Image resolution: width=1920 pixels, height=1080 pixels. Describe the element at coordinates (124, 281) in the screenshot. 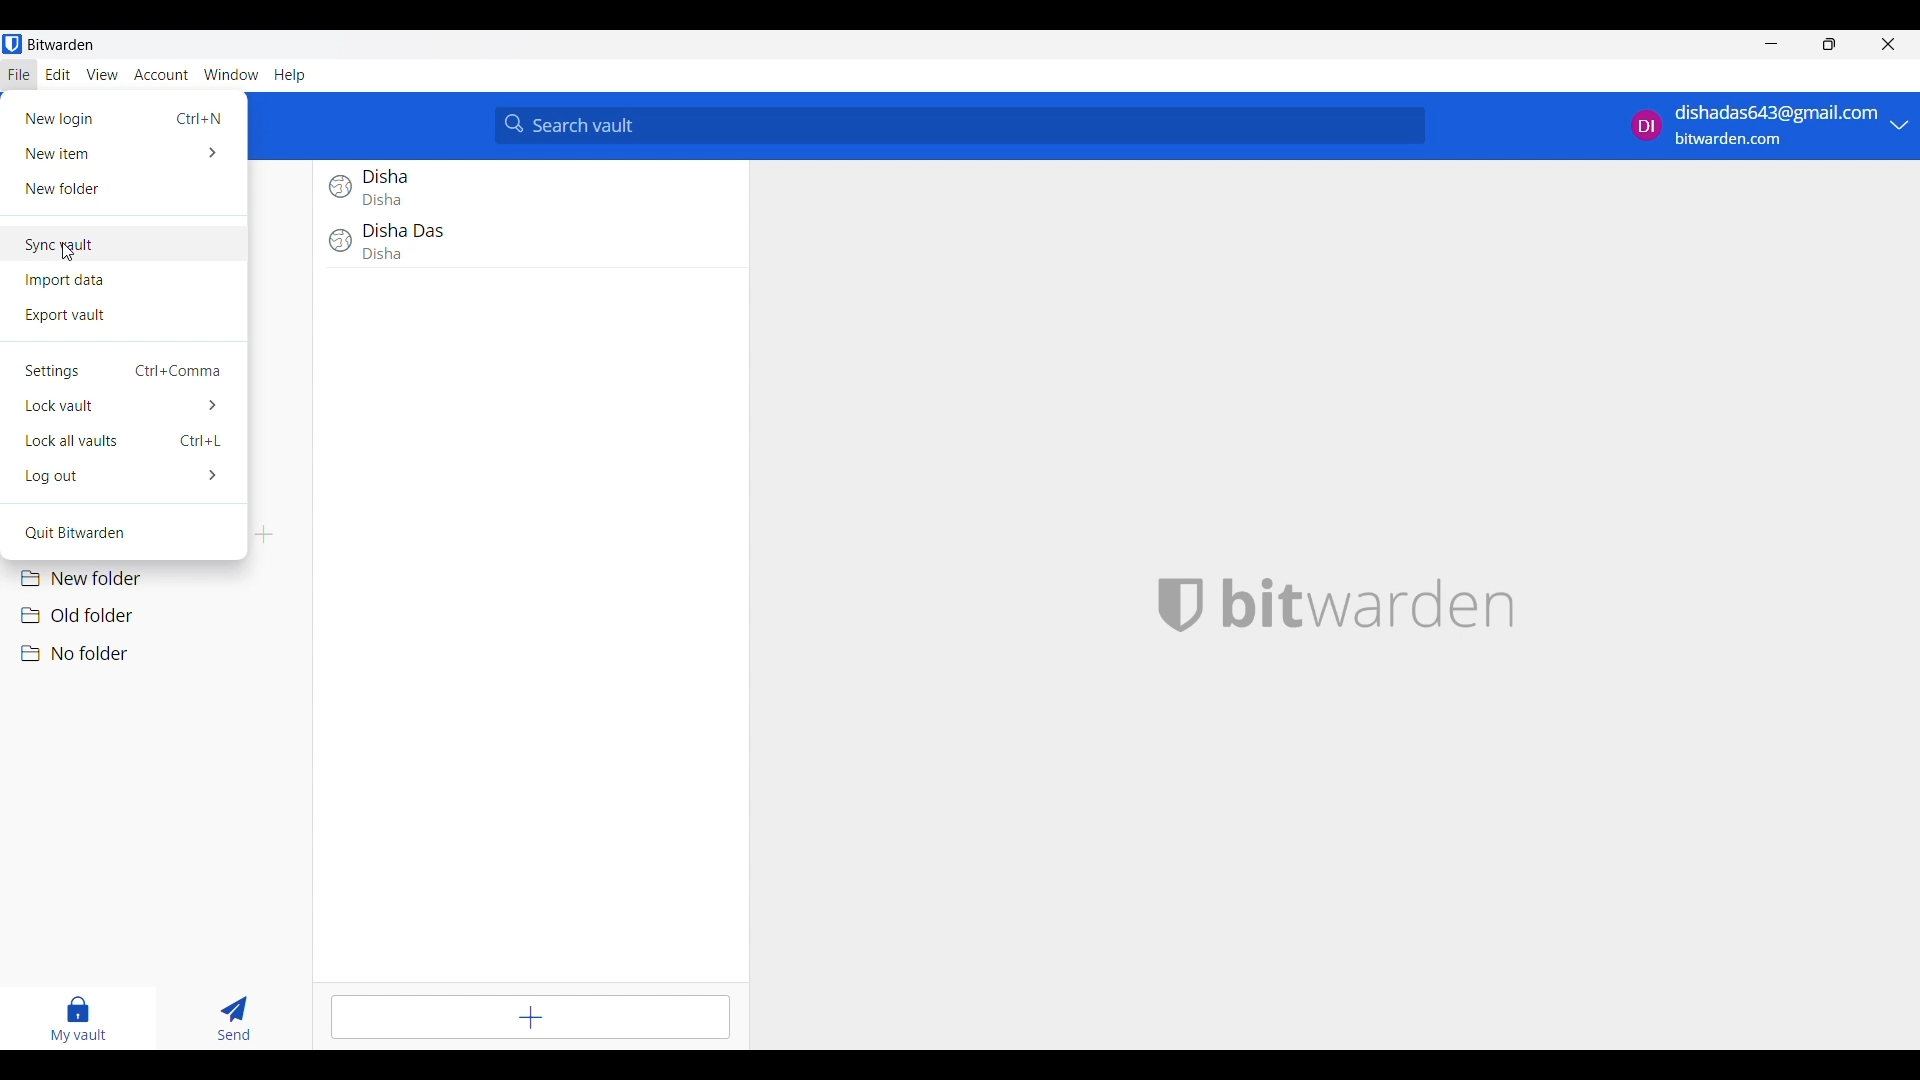

I see `Import data` at that location.